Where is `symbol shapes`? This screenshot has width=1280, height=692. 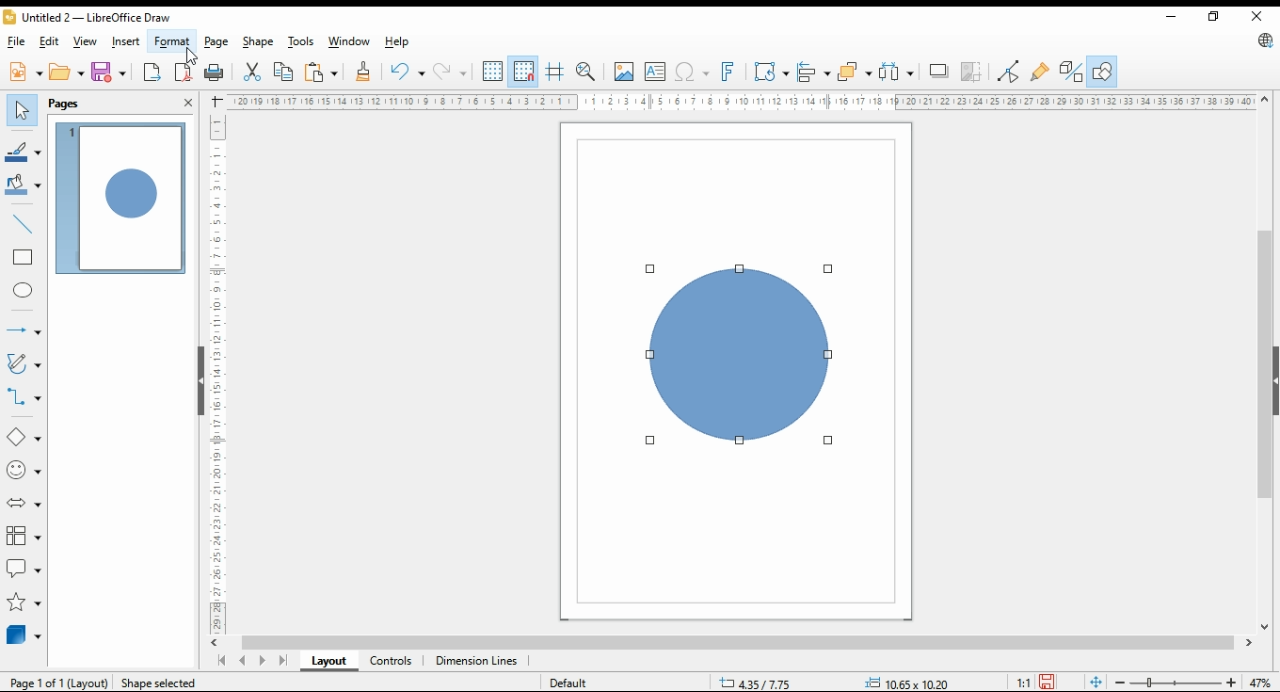 symbol shapes is located at coordinates (23, 469).